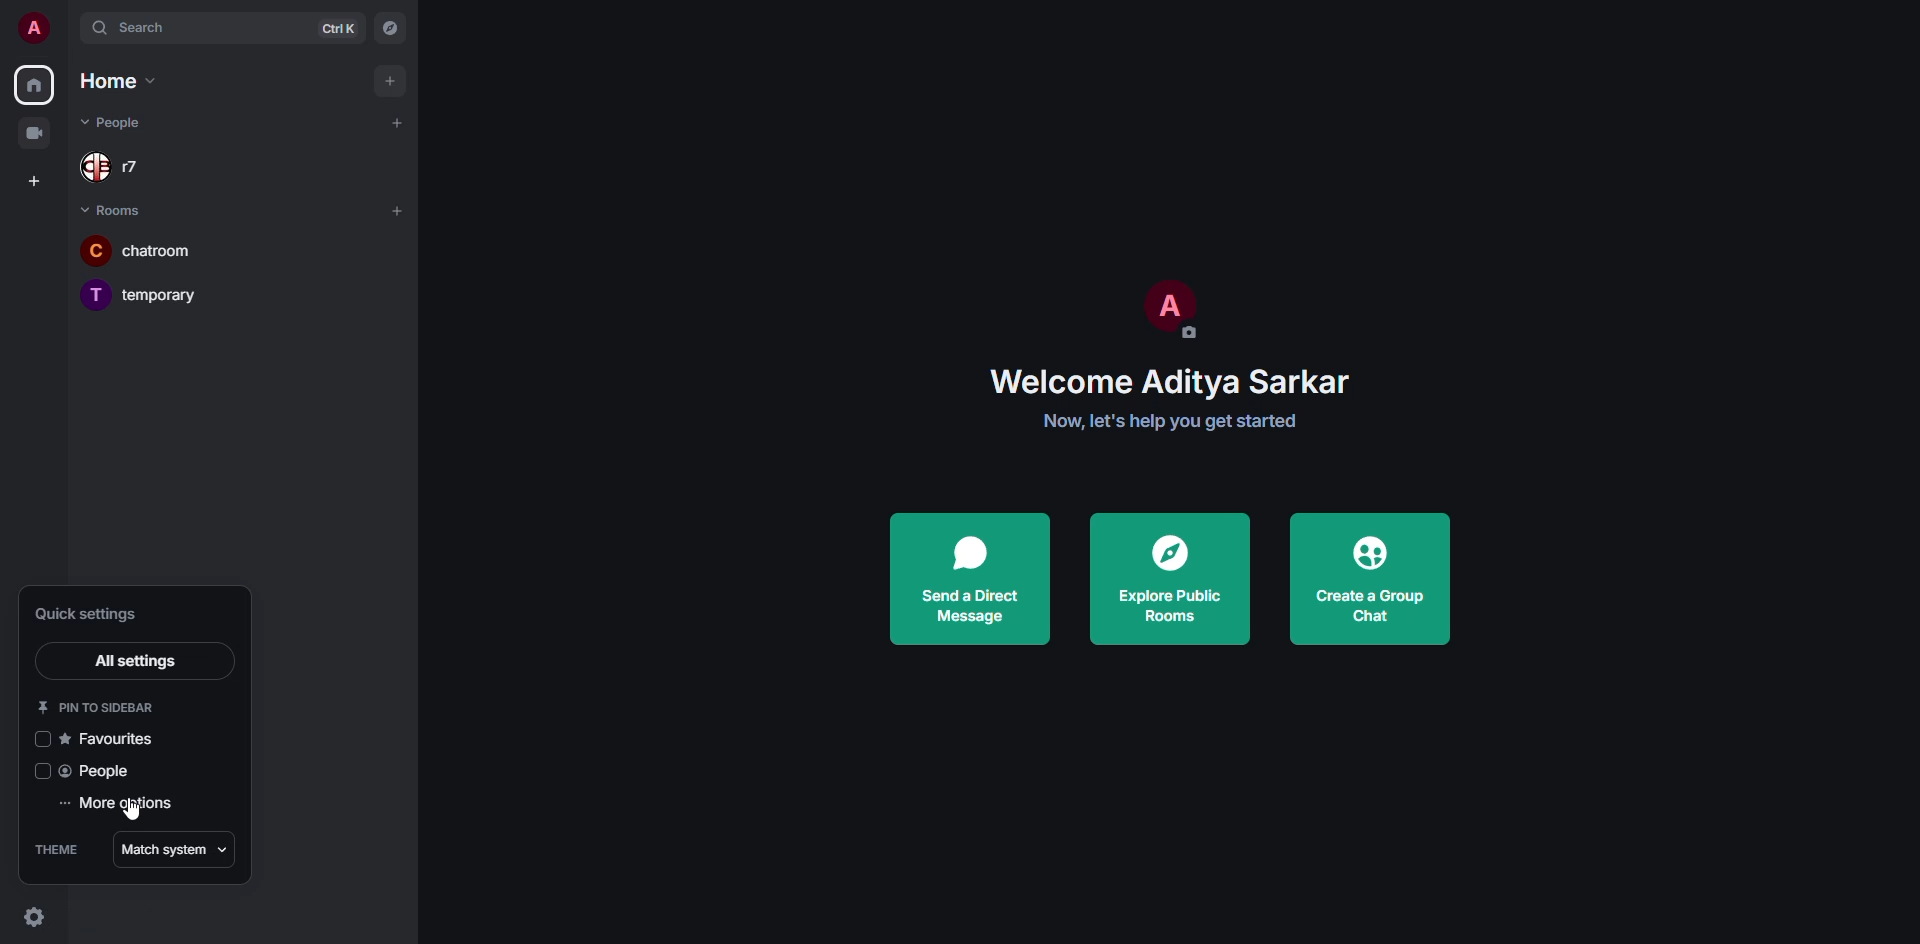 Image resolution: width=1920 pixels, height=944 pixels. I want to click on room, so click(136, 253).